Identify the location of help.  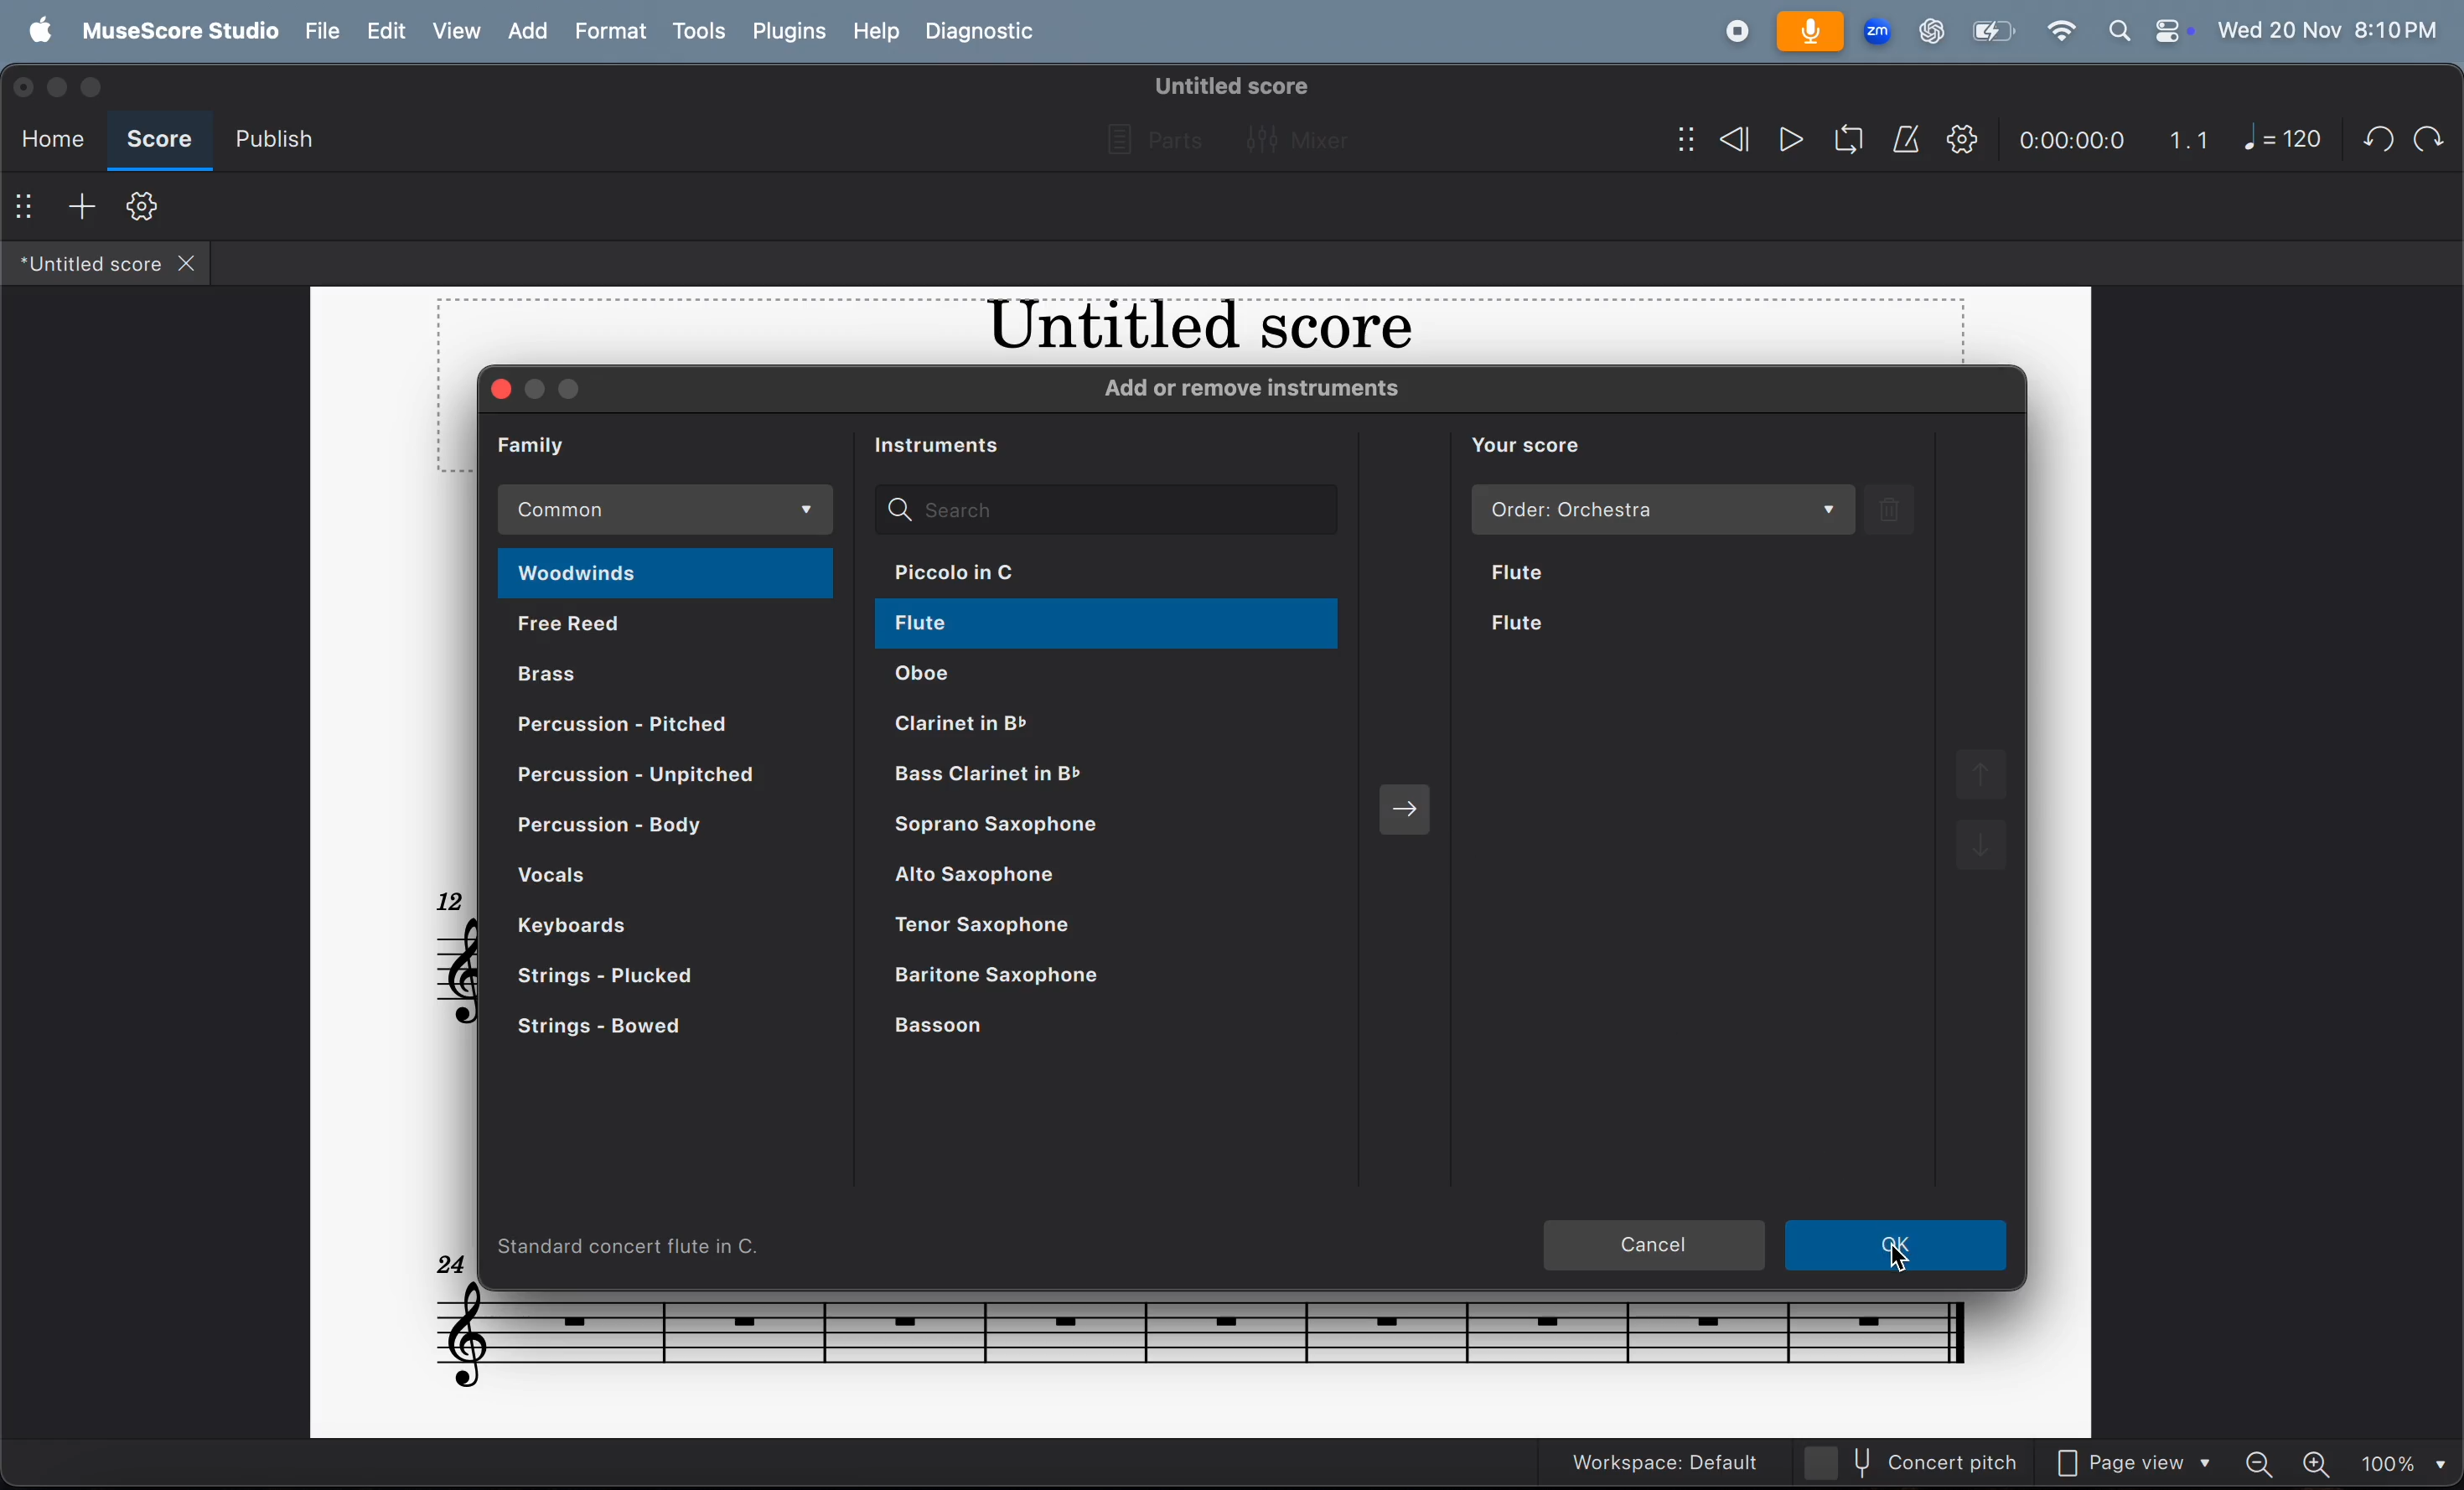
(881, 31).